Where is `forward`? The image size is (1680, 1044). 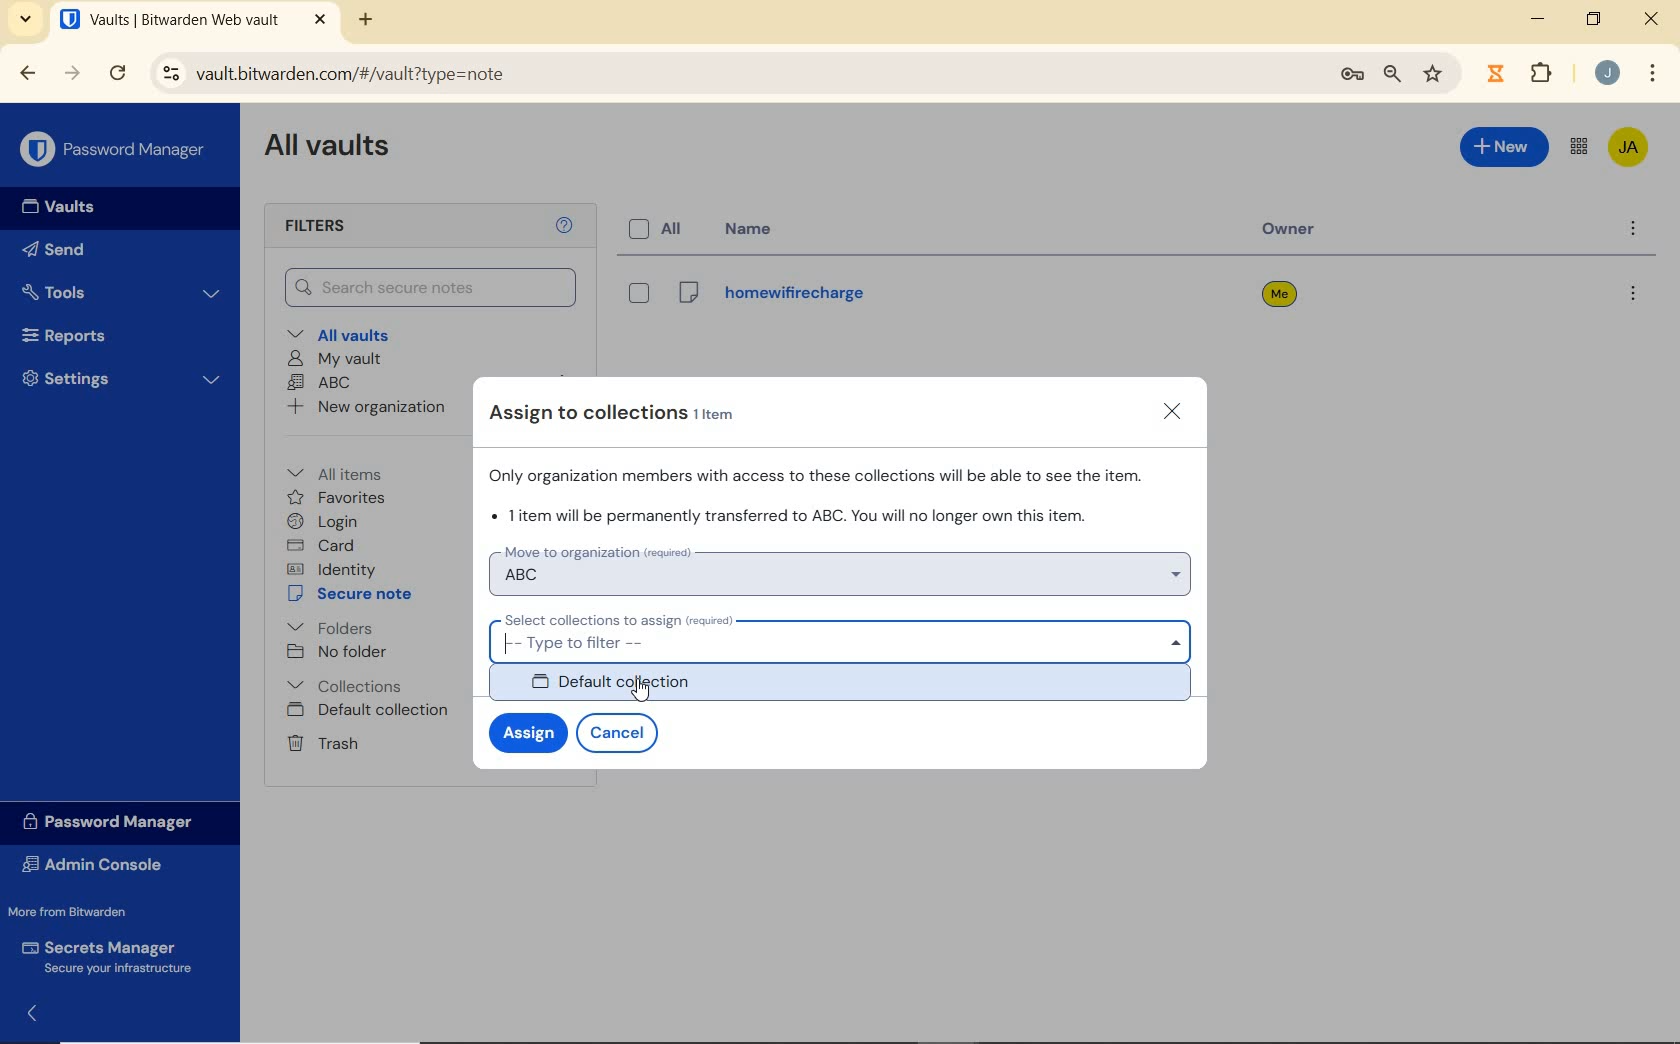
forward is located at coordinates (72, 73).